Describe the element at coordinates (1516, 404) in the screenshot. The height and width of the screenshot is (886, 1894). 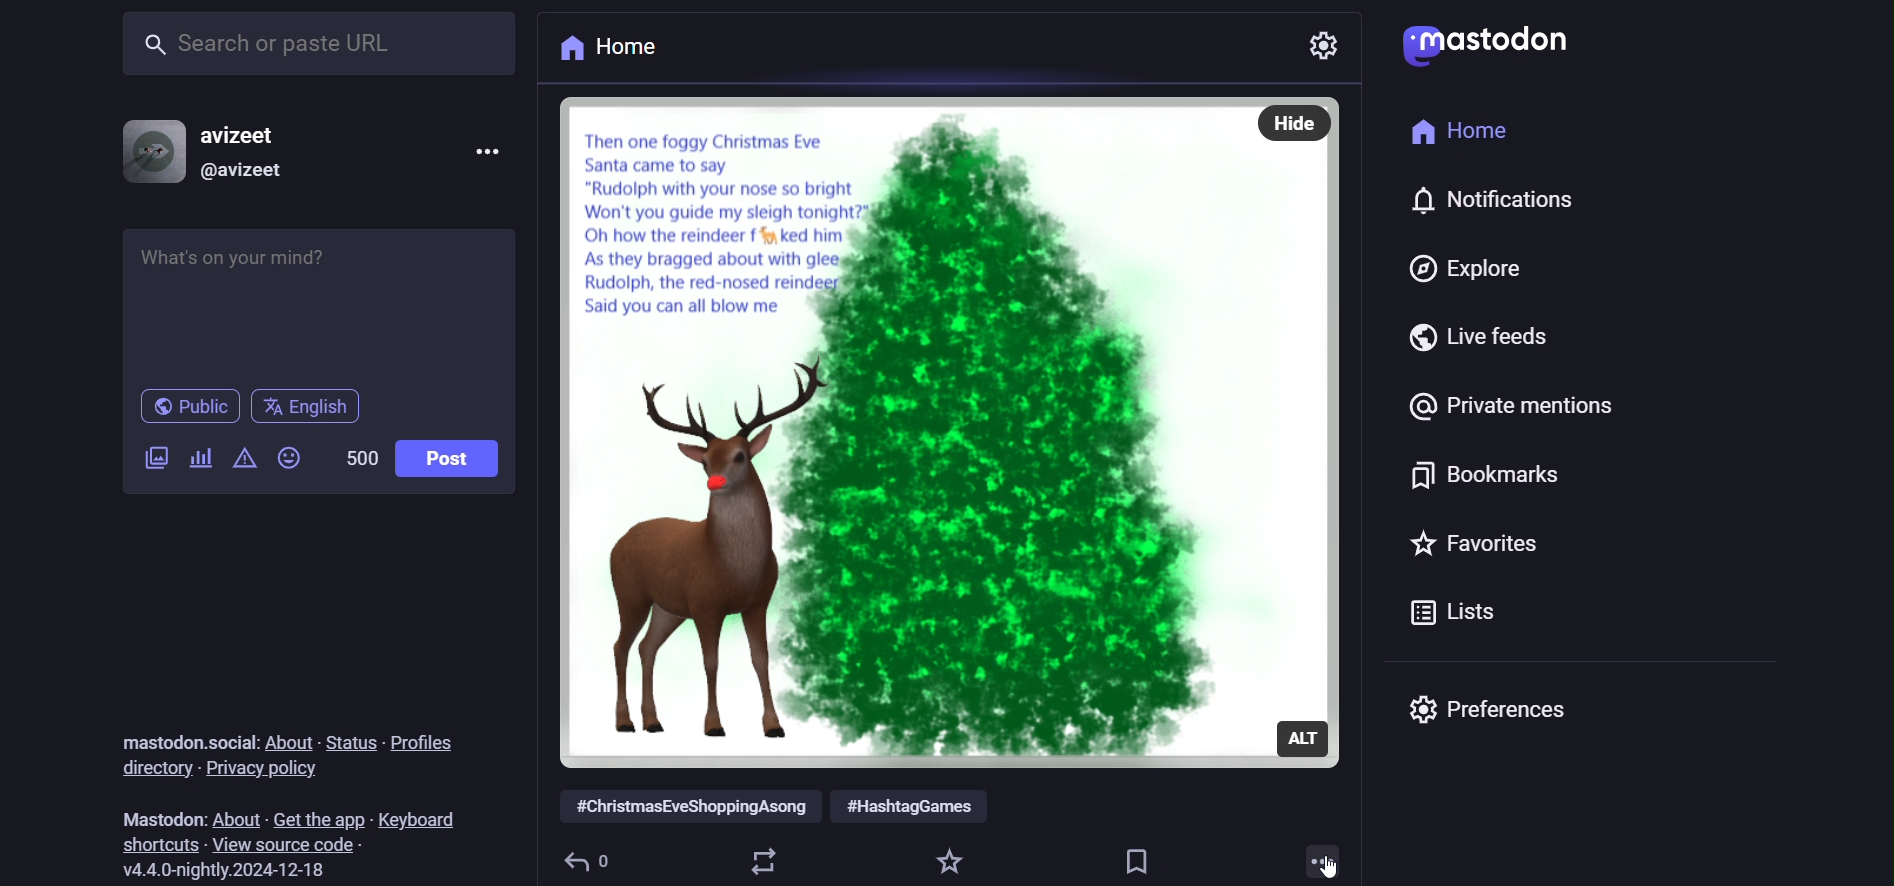
I see `private mention` at that location.